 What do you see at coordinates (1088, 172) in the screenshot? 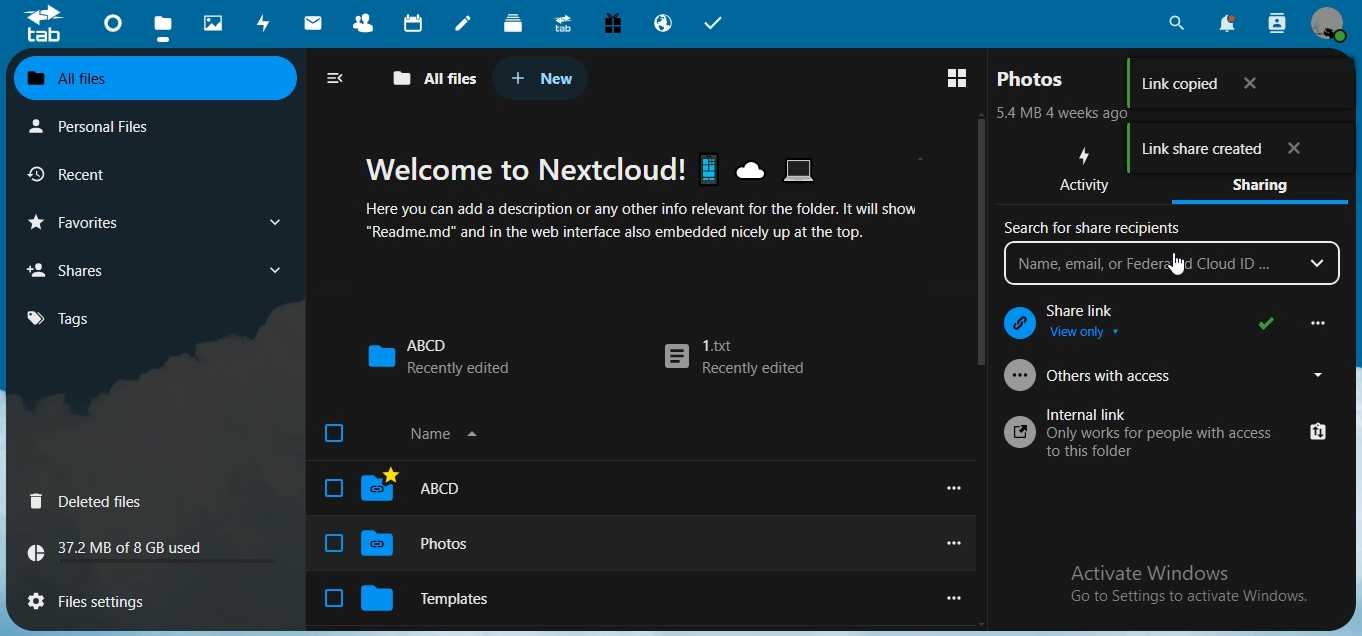
I see `activity` at bounding box center [1088, 172].